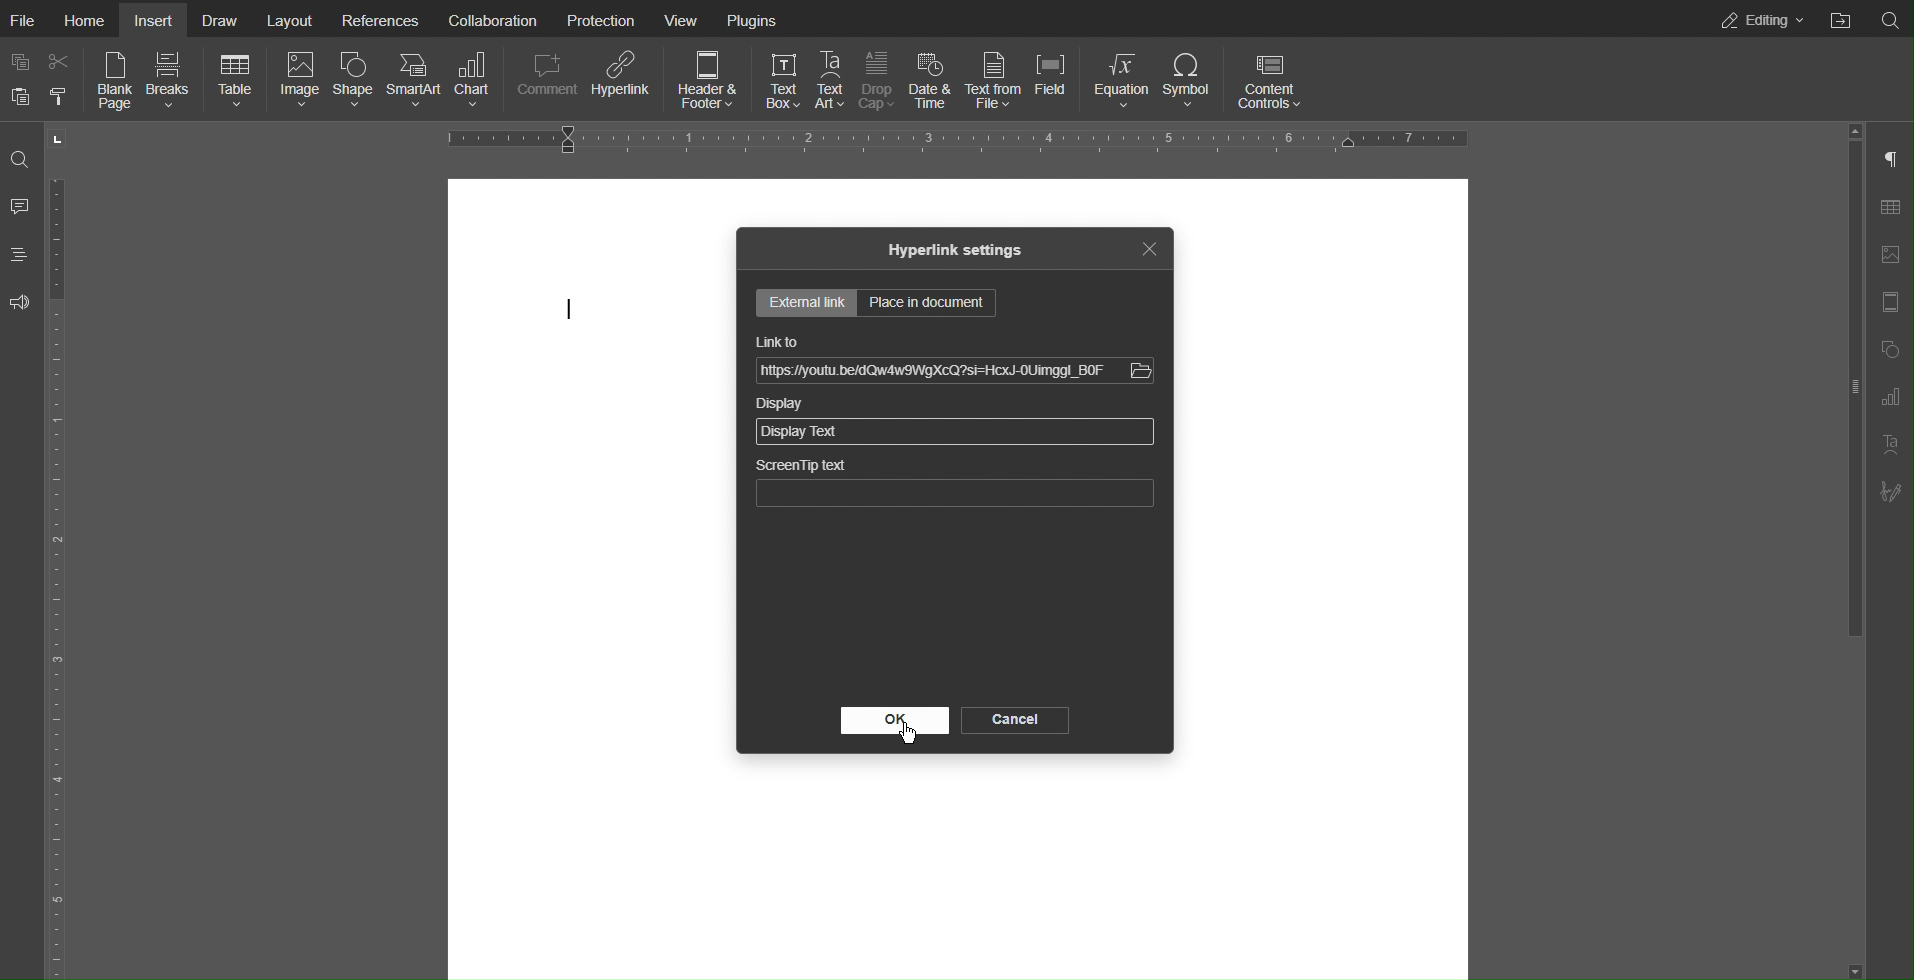 This screenshot has width=1914, height=980. Describe the element at coordinates (621, 80) in the screenshot. I see `Hyperlink` at that location.